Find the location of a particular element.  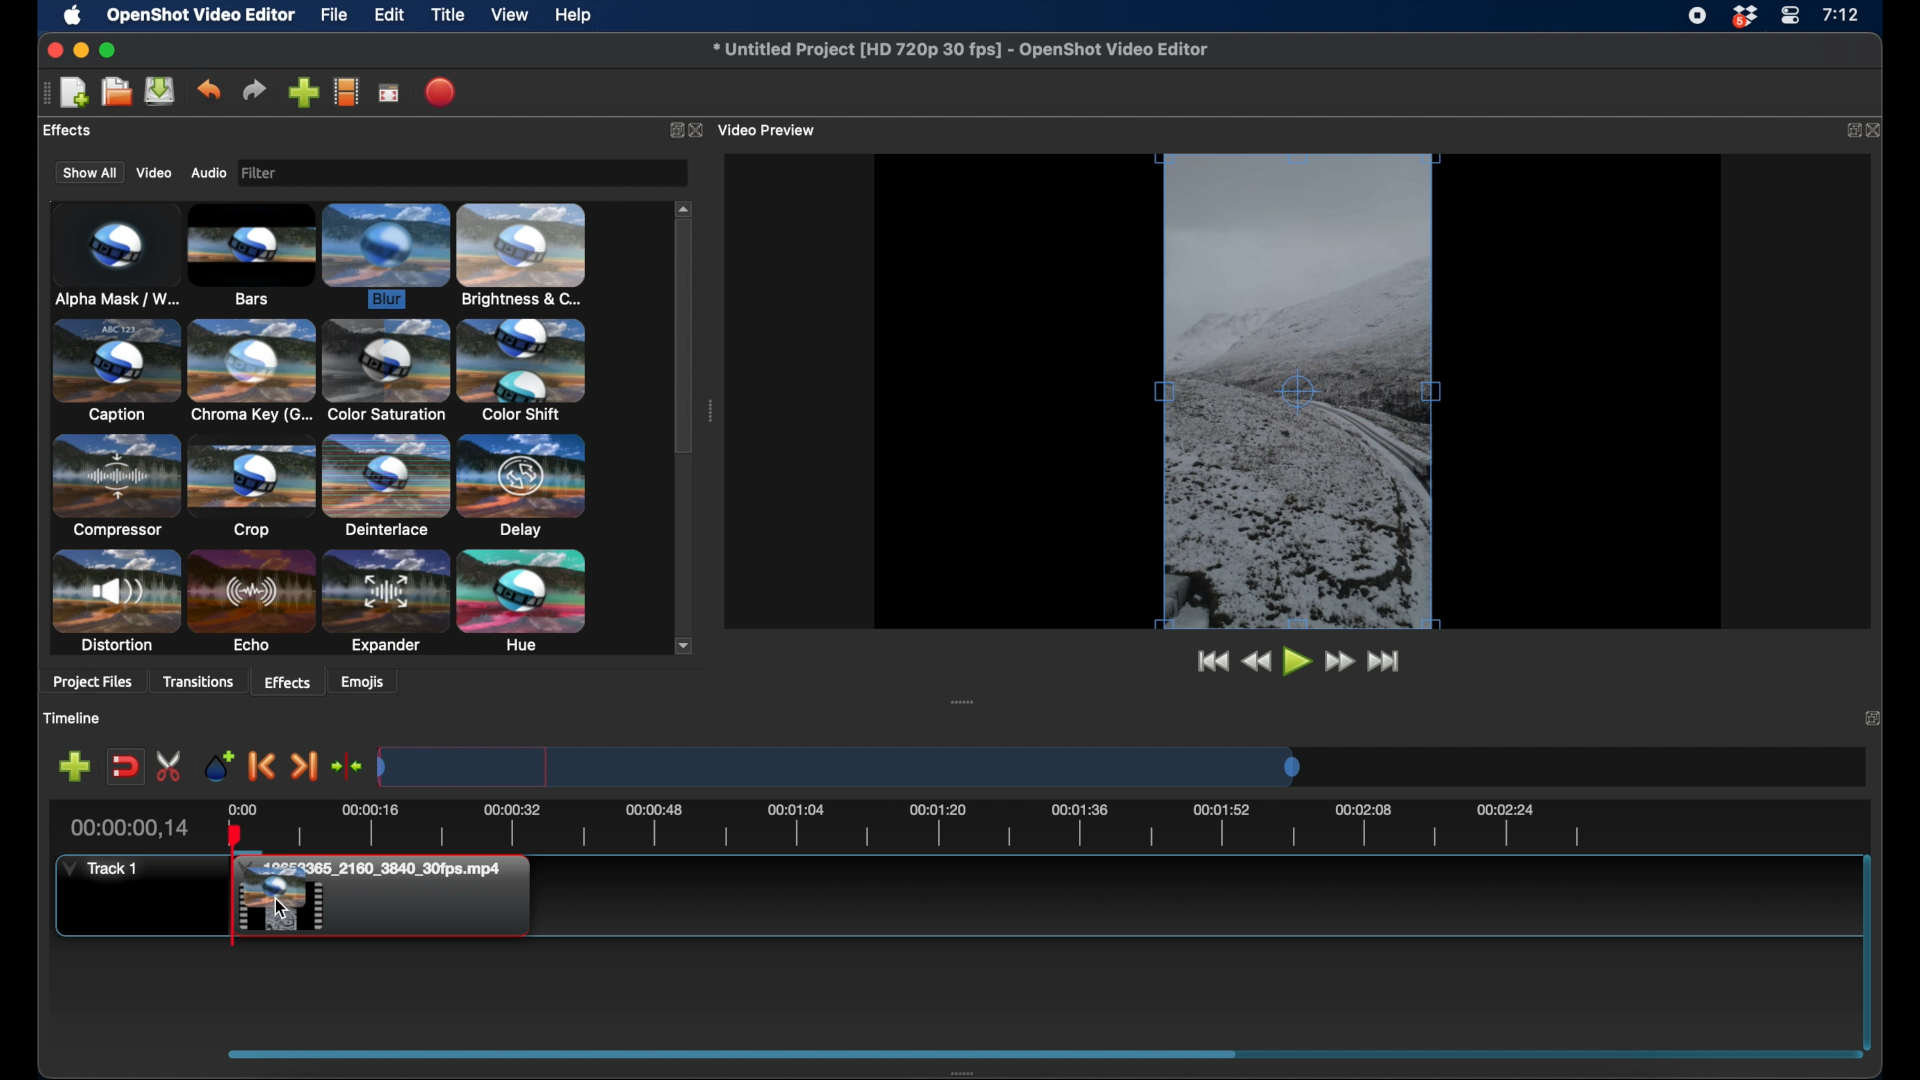

video preview is located at coordinates (773, 129).